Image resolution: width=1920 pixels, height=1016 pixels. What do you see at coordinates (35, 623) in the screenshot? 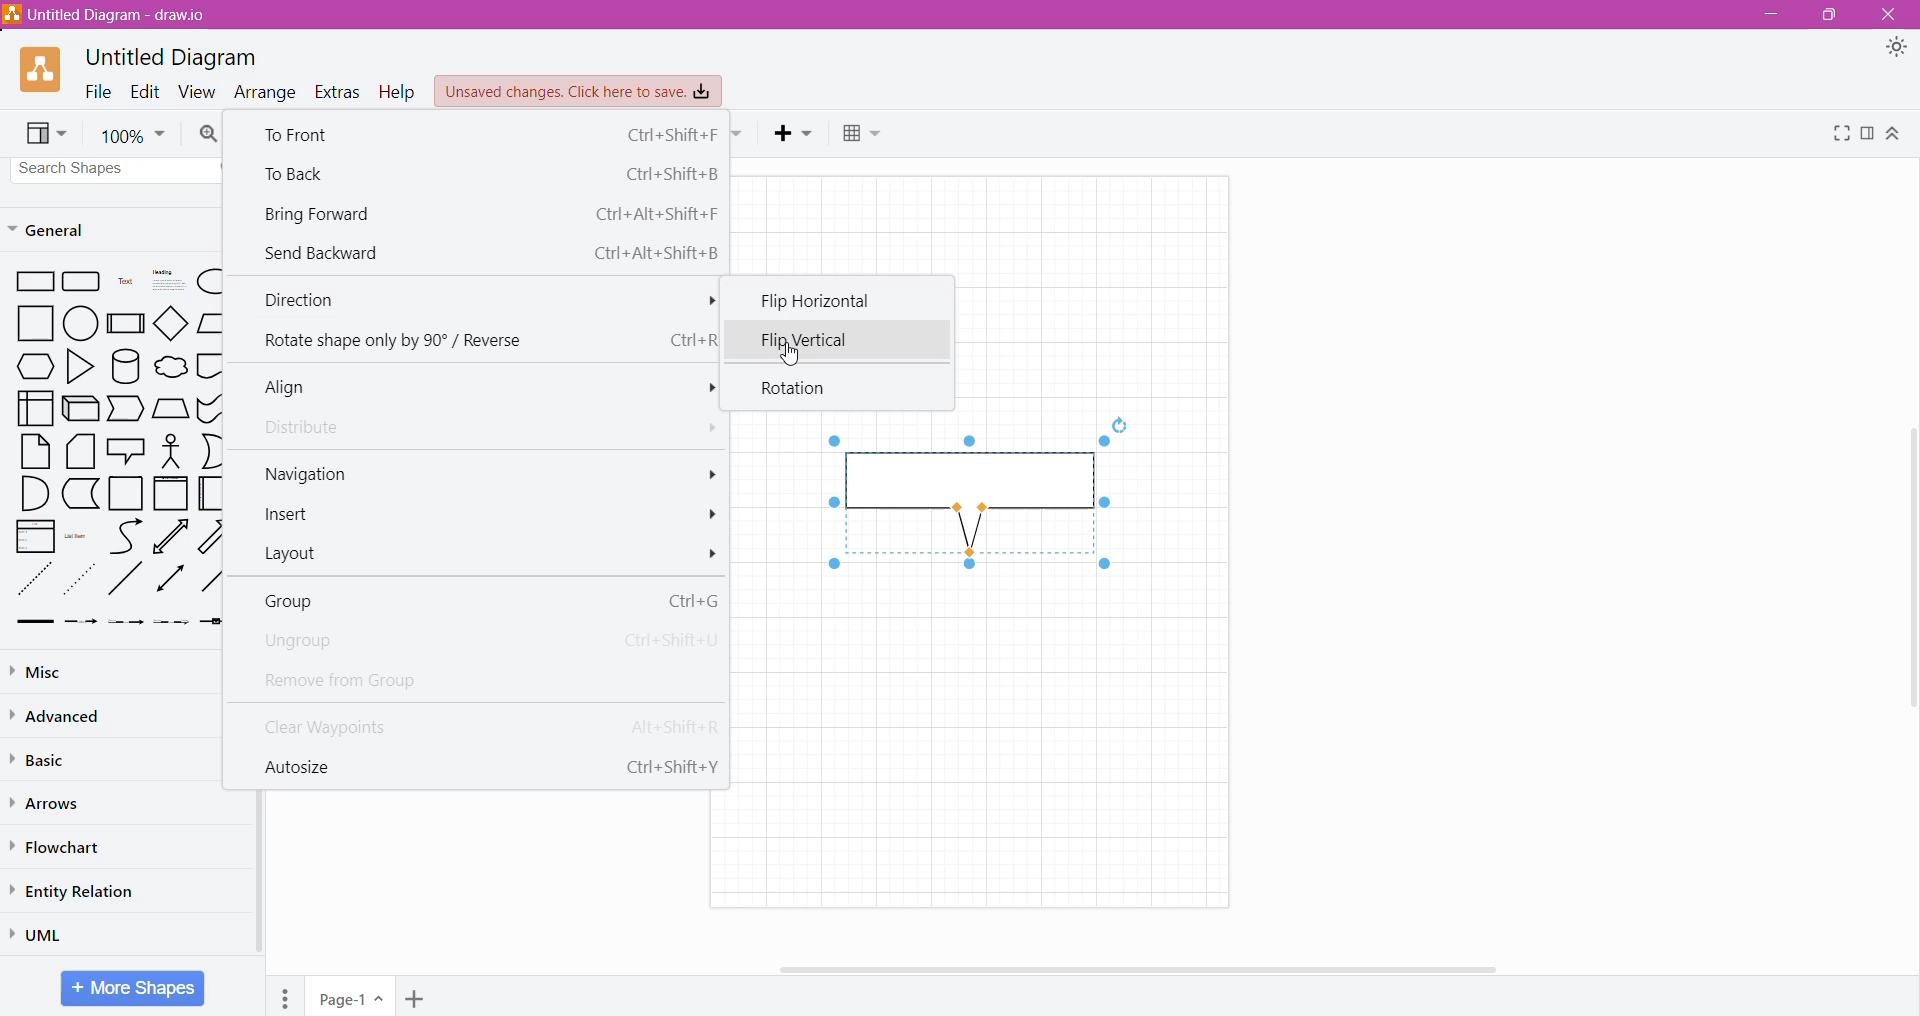
I see `Thick line` at bounding box center [35, 623].